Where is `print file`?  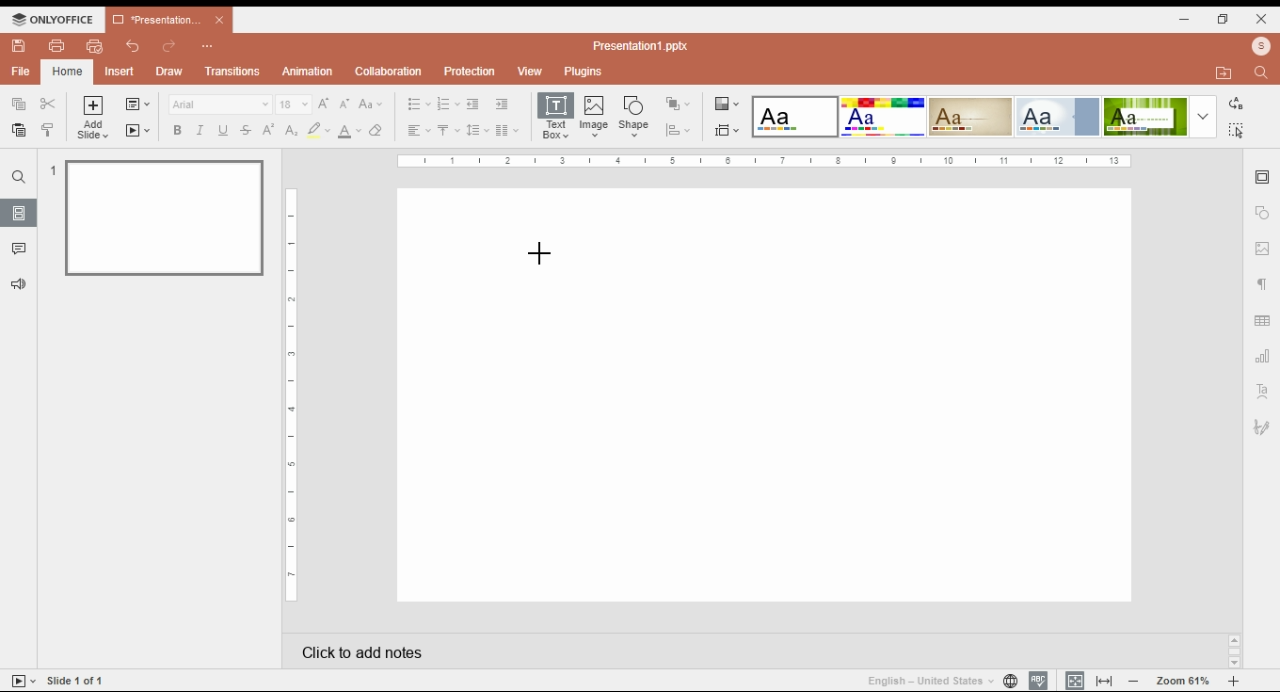
print file is located at coordinates (55, 46).